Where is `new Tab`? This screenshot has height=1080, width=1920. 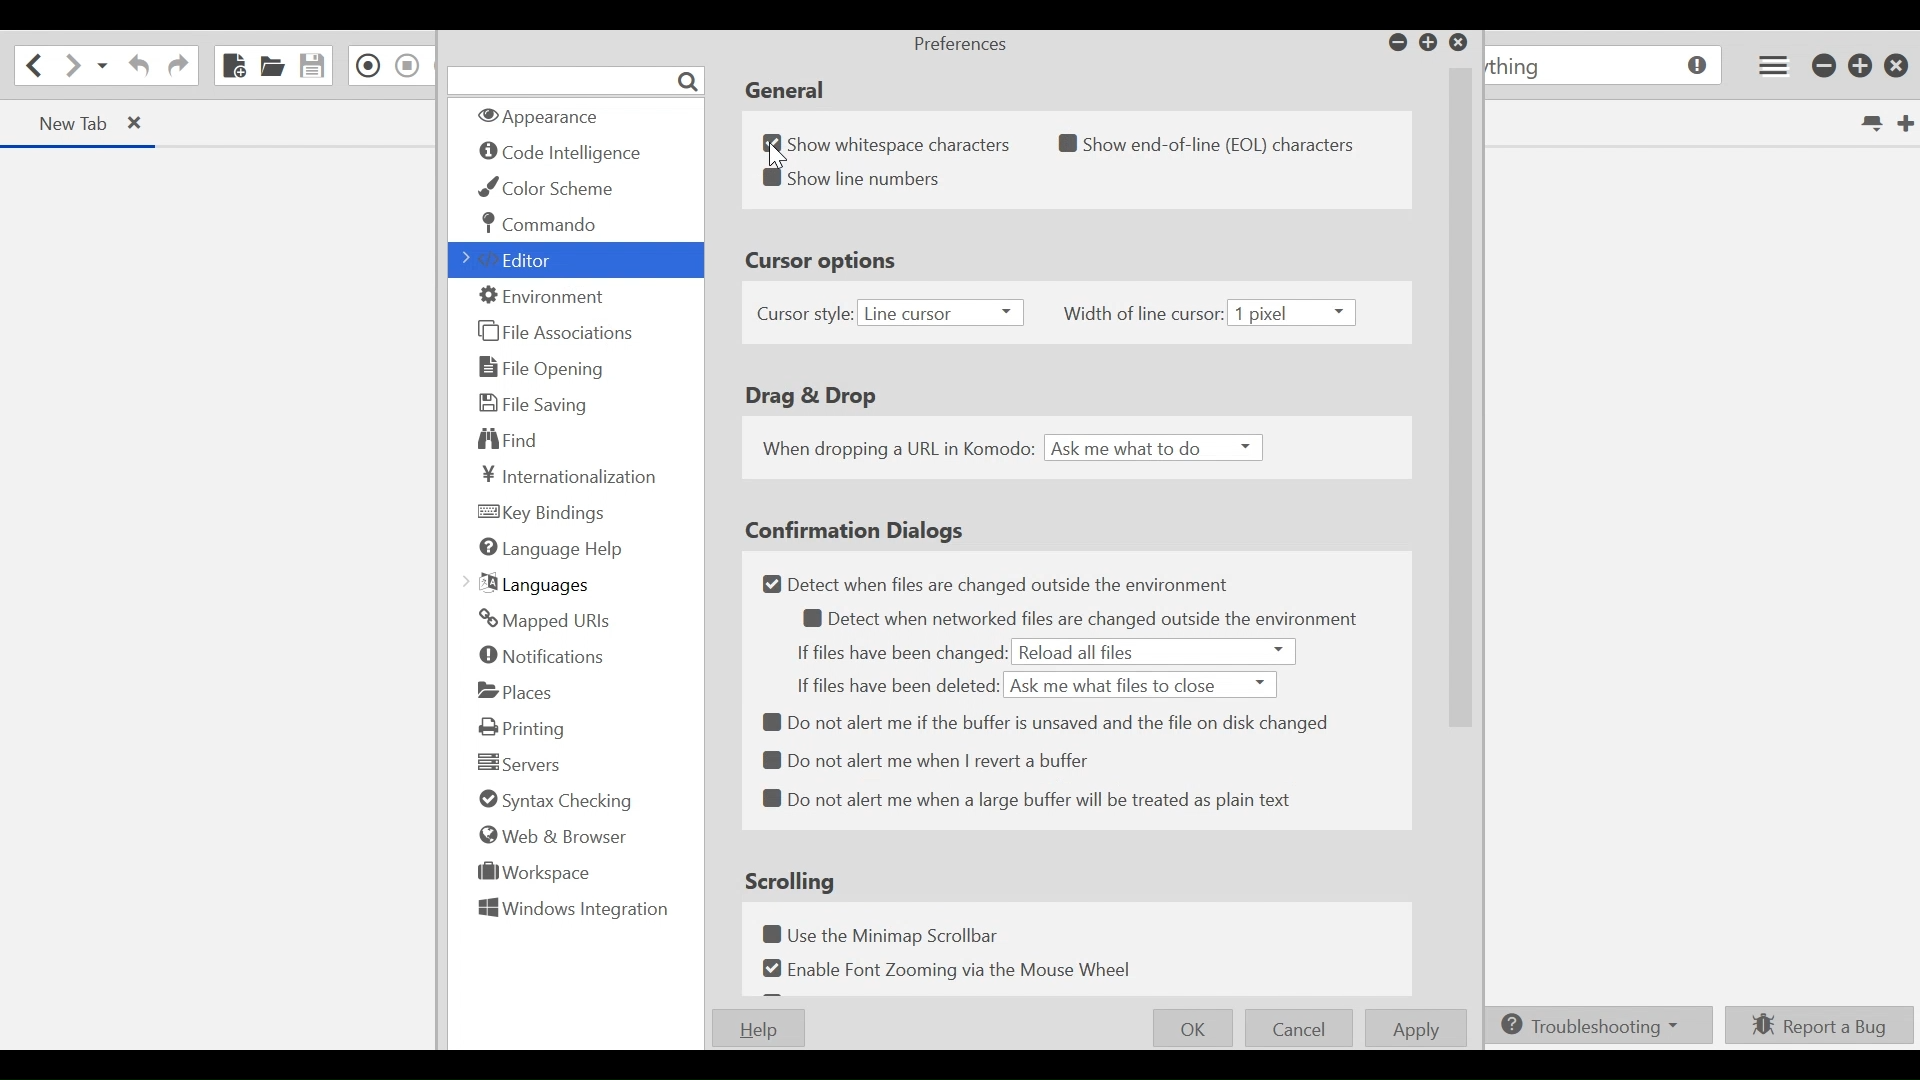
new Tab is located at coordinates (70, 123).